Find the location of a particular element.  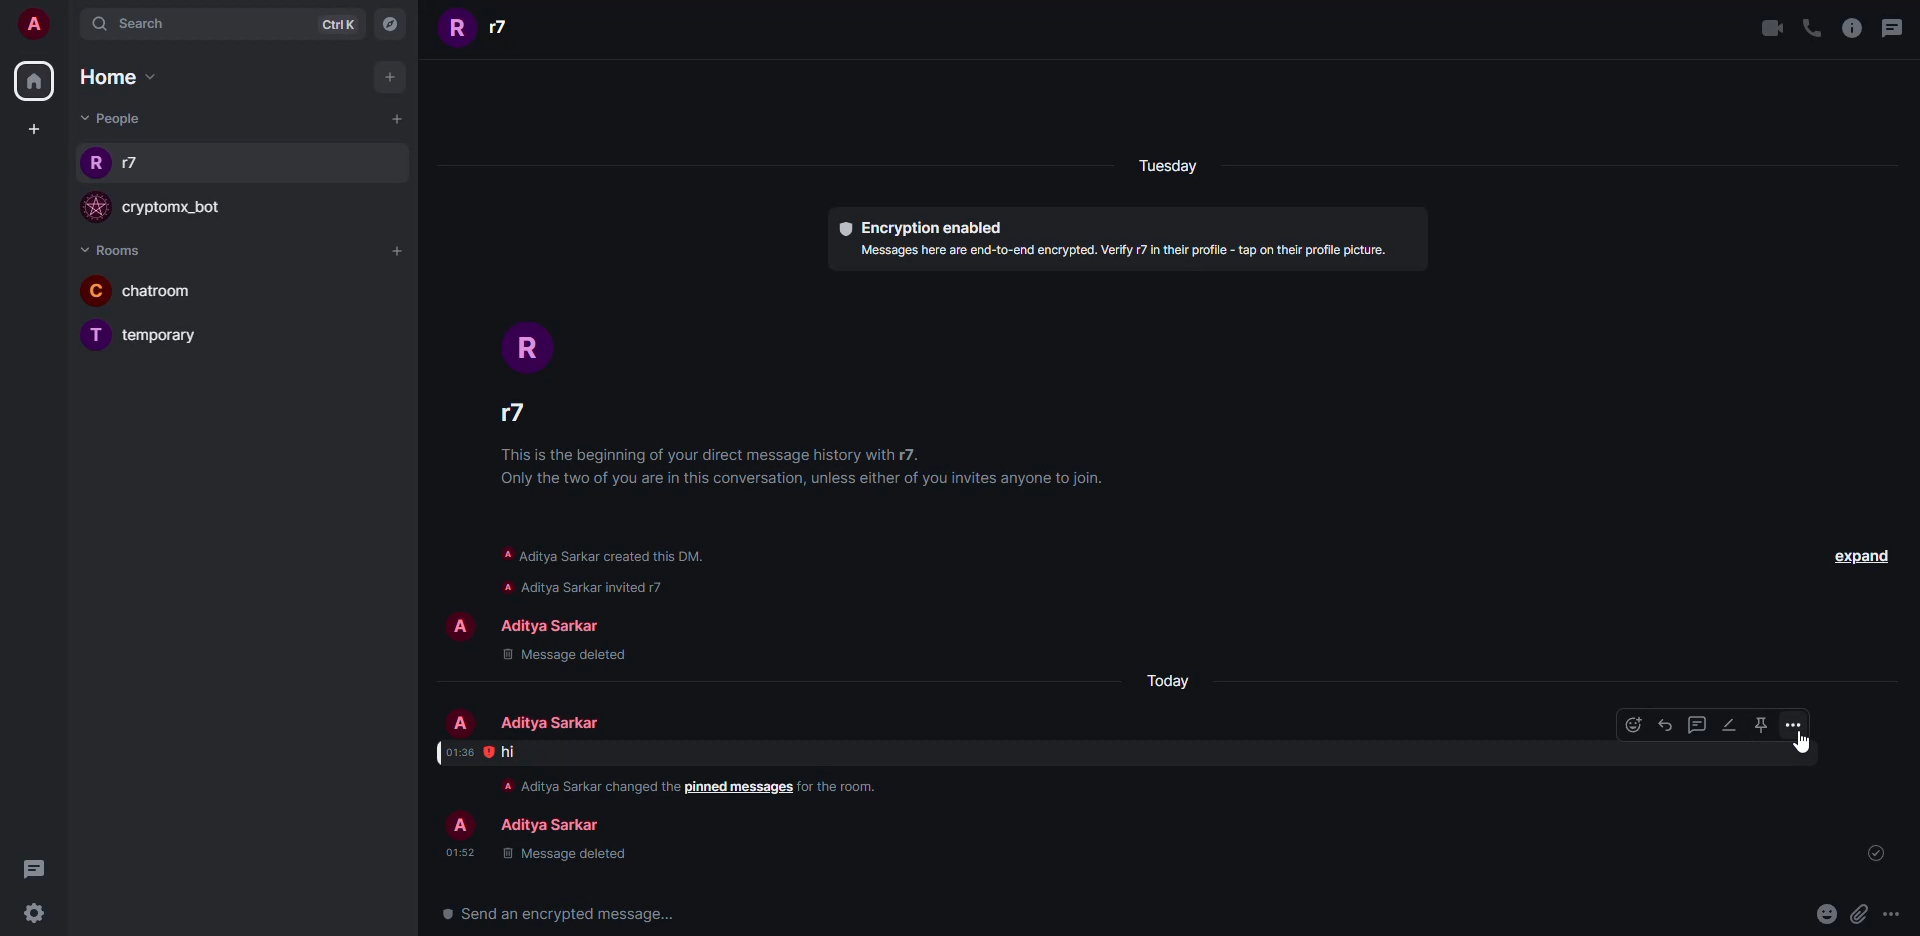

day is located at coordinates (1192, 168).